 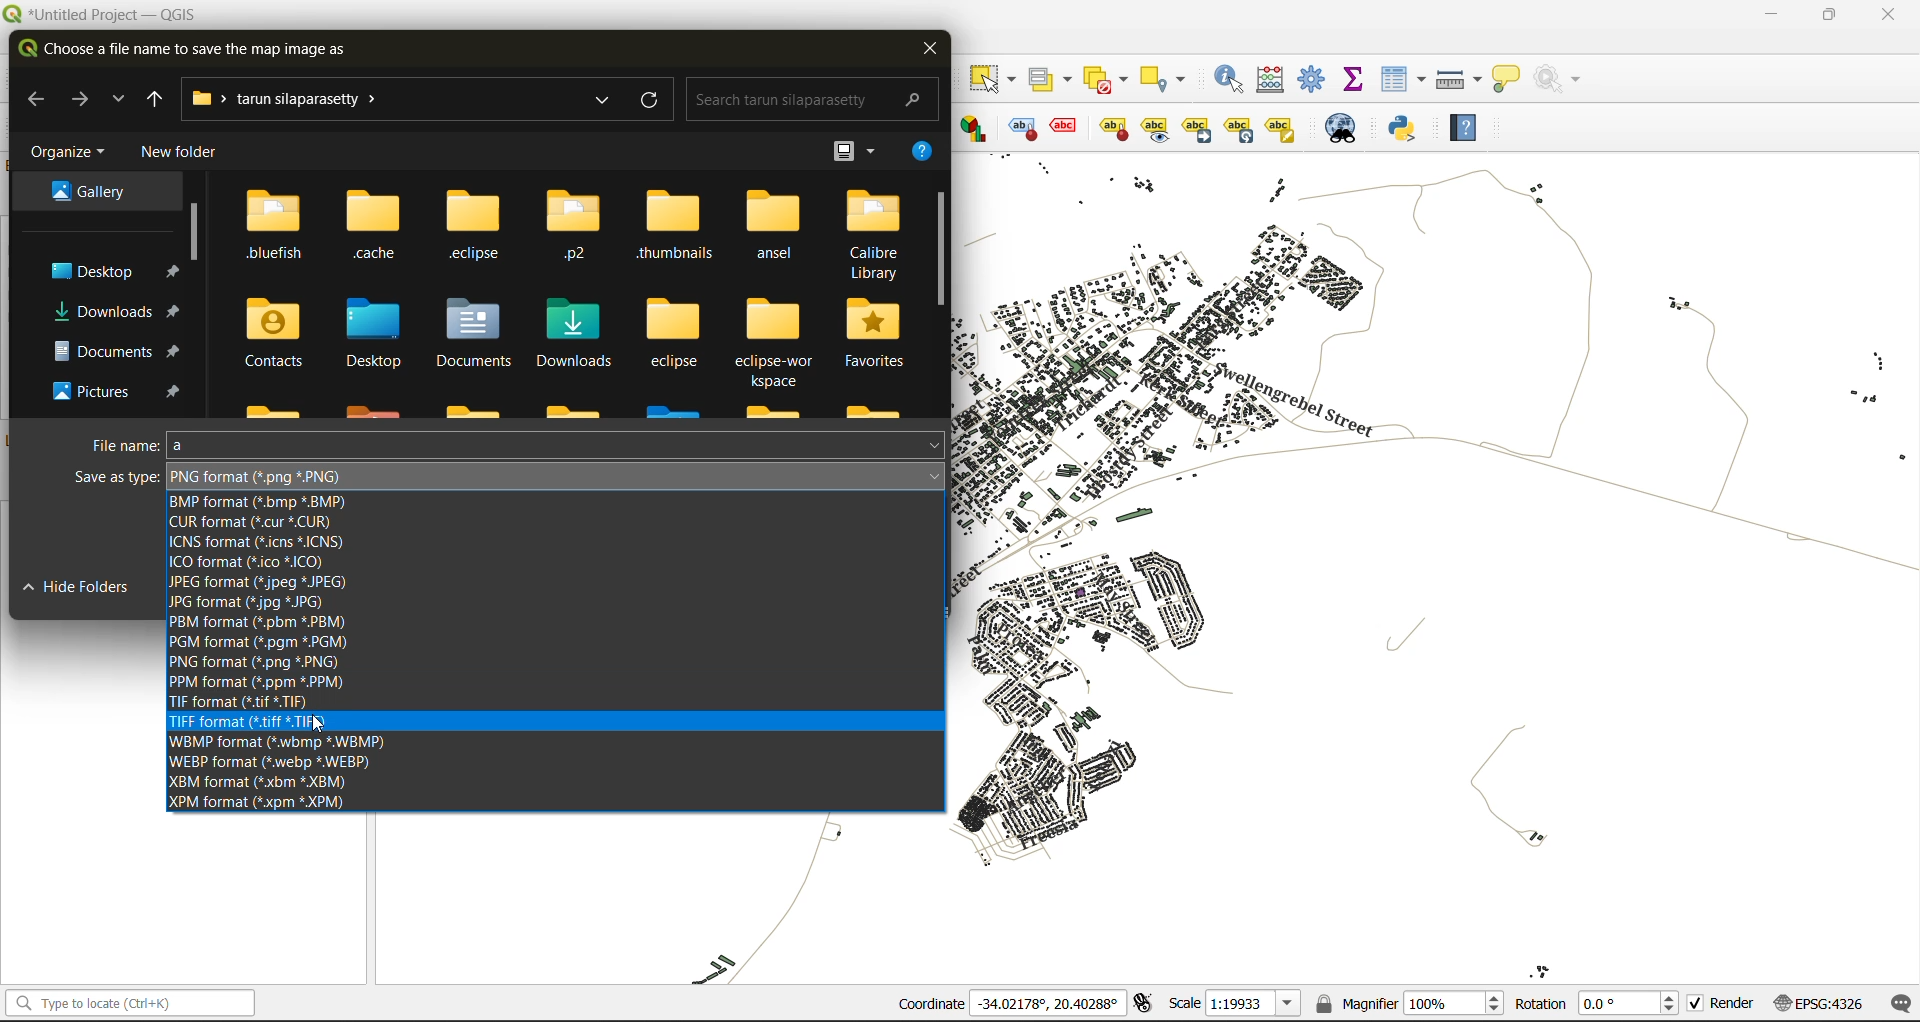 I want to click on png, so click(x=264, y=662).